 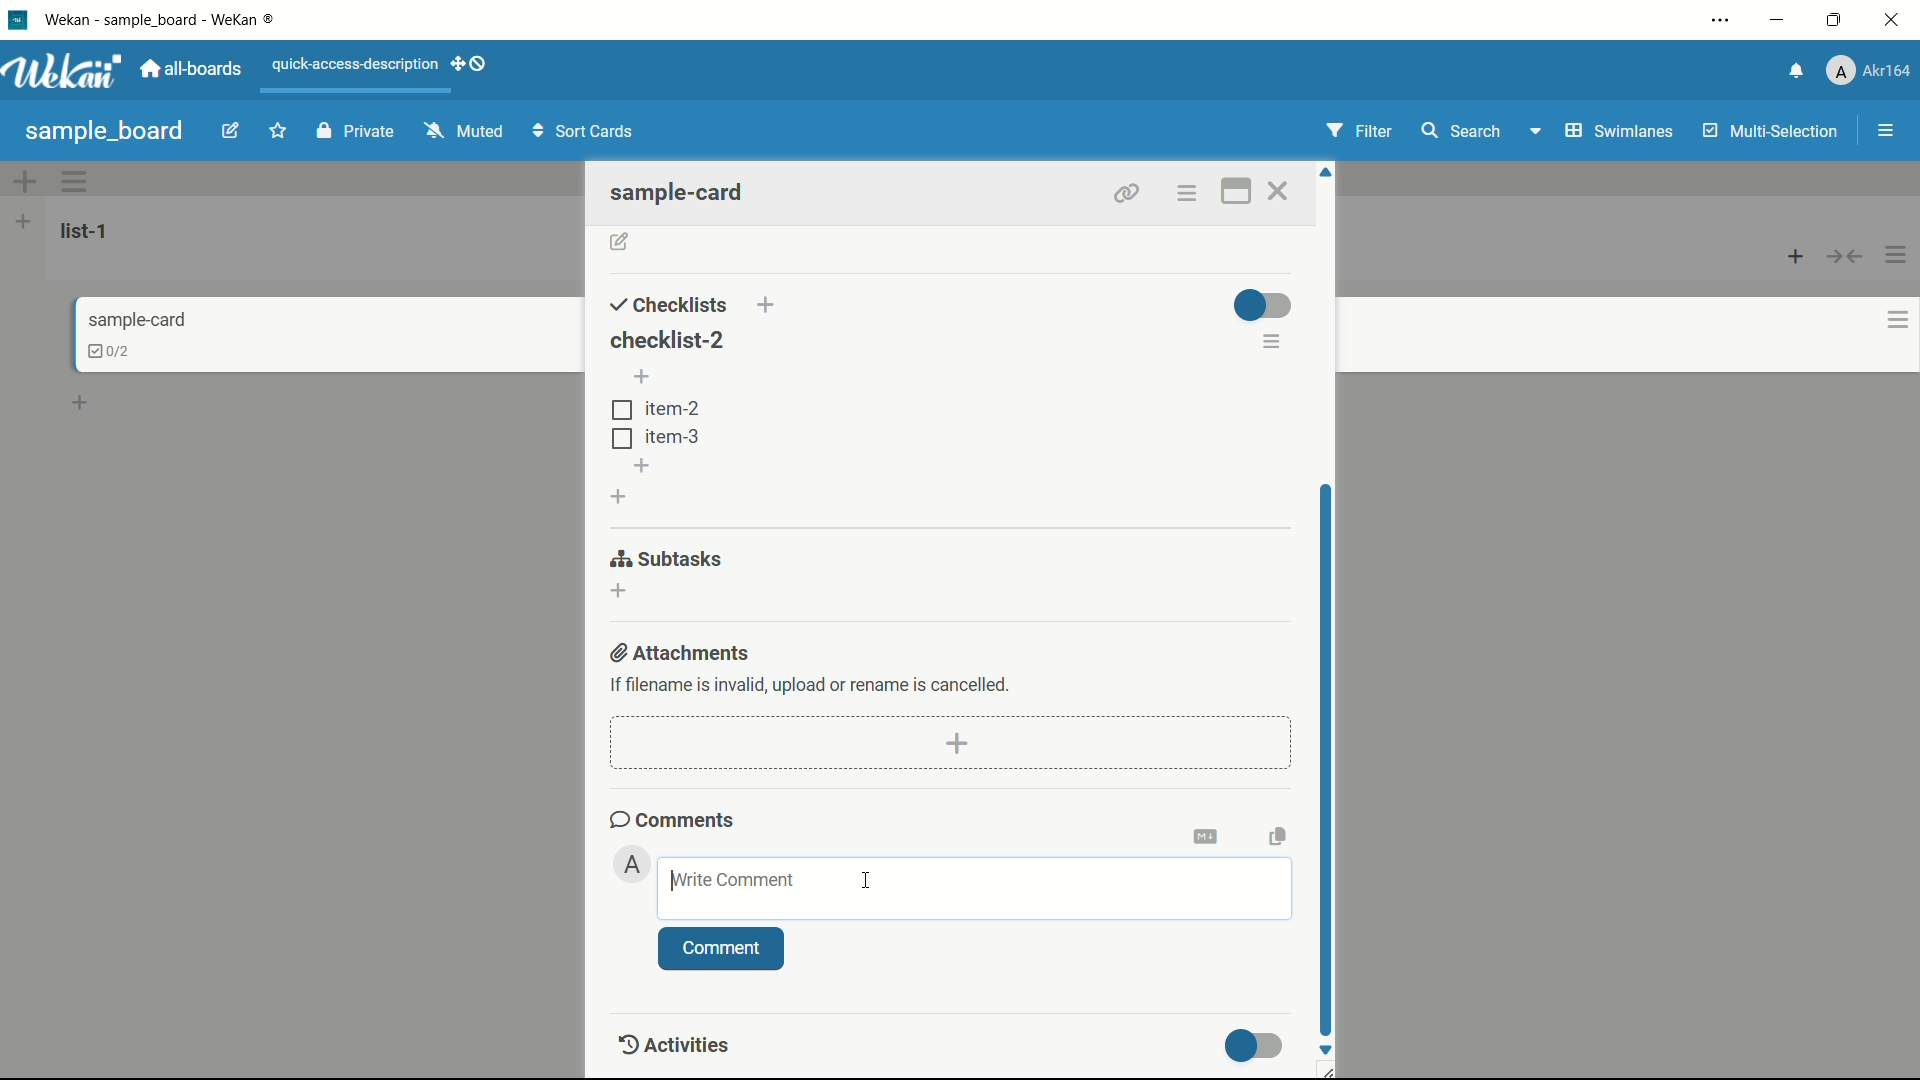 I want to click on add description, so click(x=620, y=243).